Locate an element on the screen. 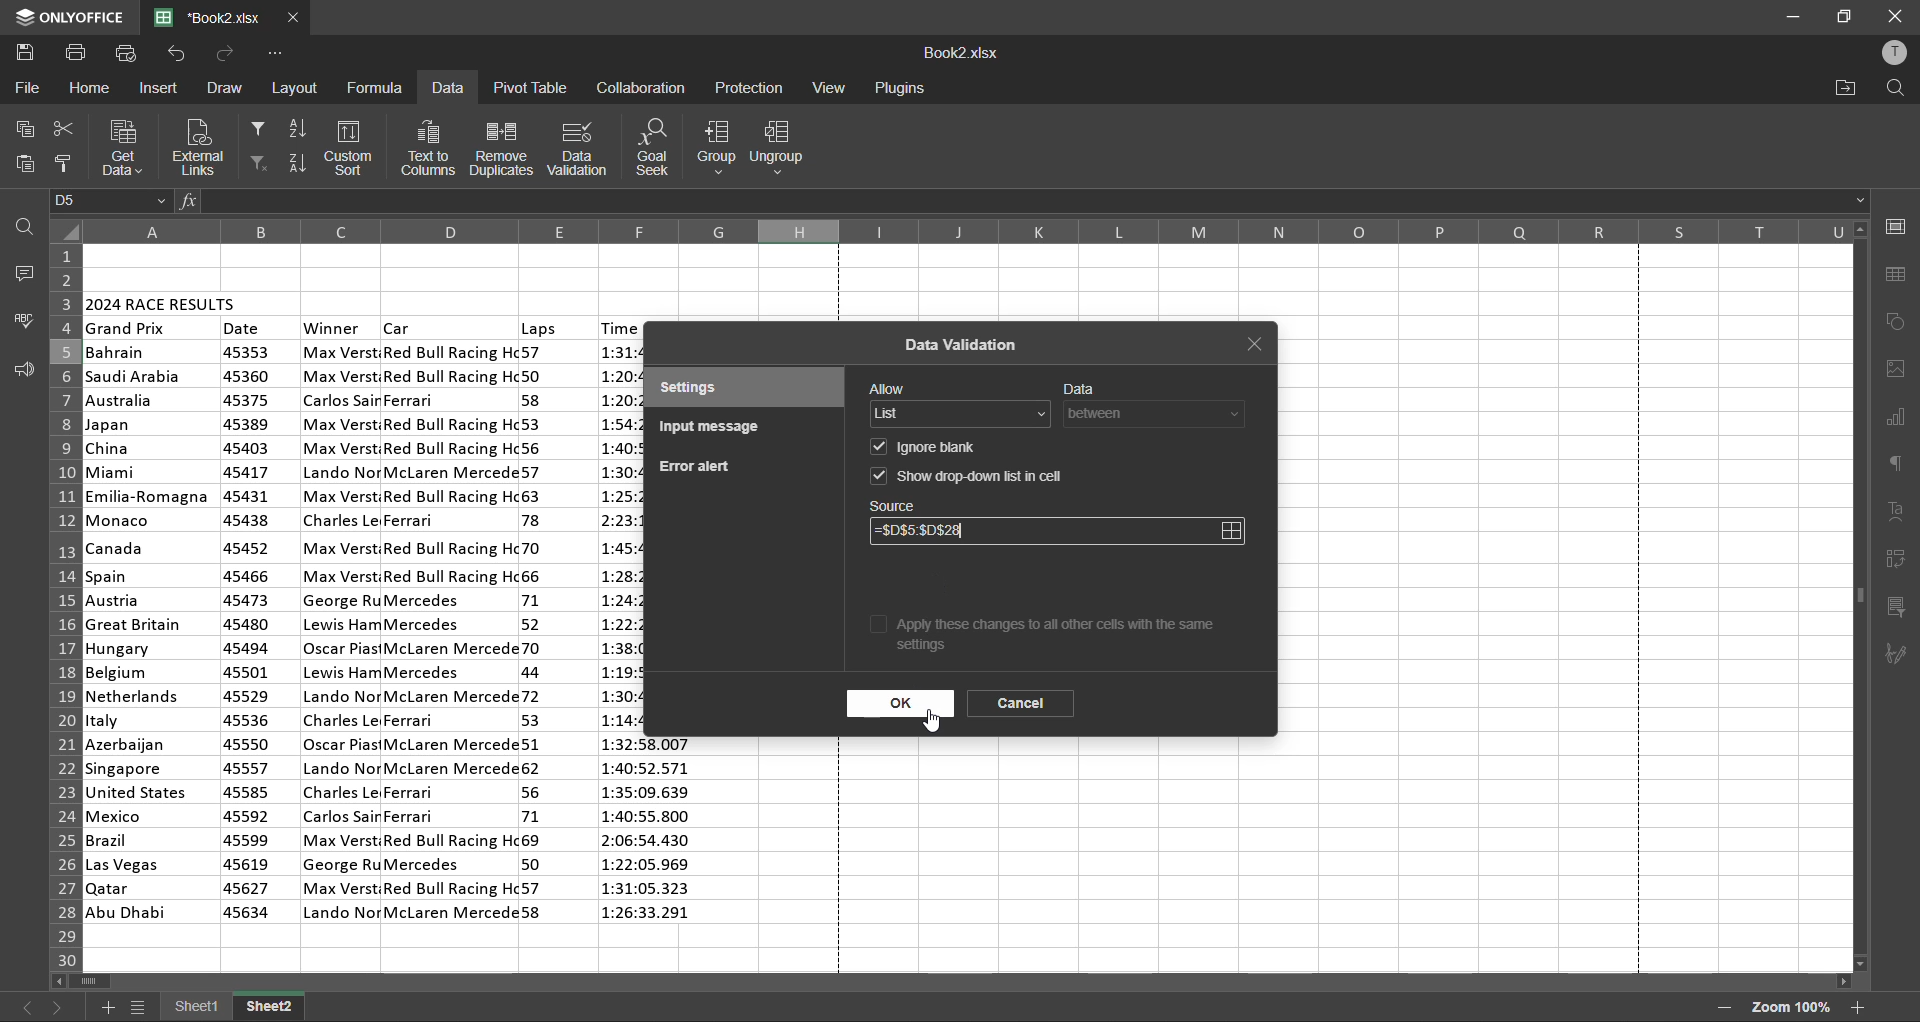  sheet names is located at coordinates (234, 1009).